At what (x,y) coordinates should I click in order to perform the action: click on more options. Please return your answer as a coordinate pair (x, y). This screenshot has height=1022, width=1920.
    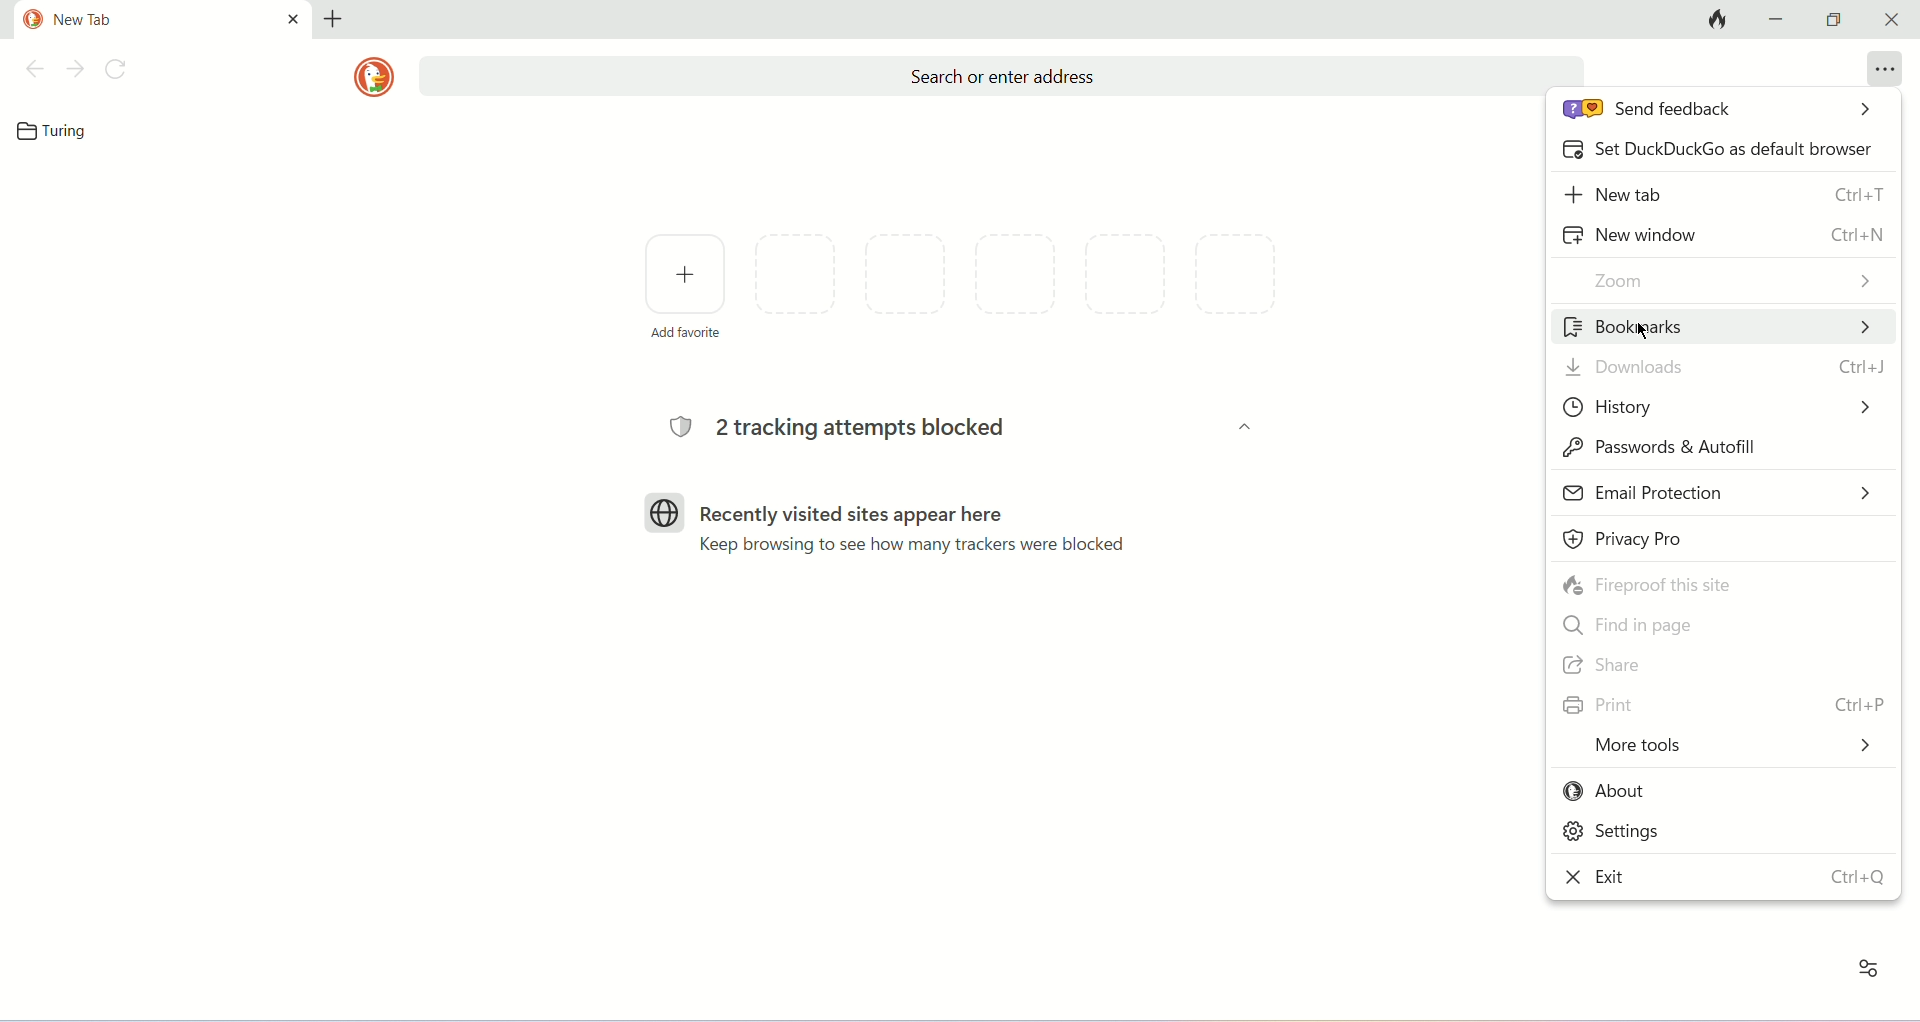
    Looking at the image, I should click on (1888, 70).